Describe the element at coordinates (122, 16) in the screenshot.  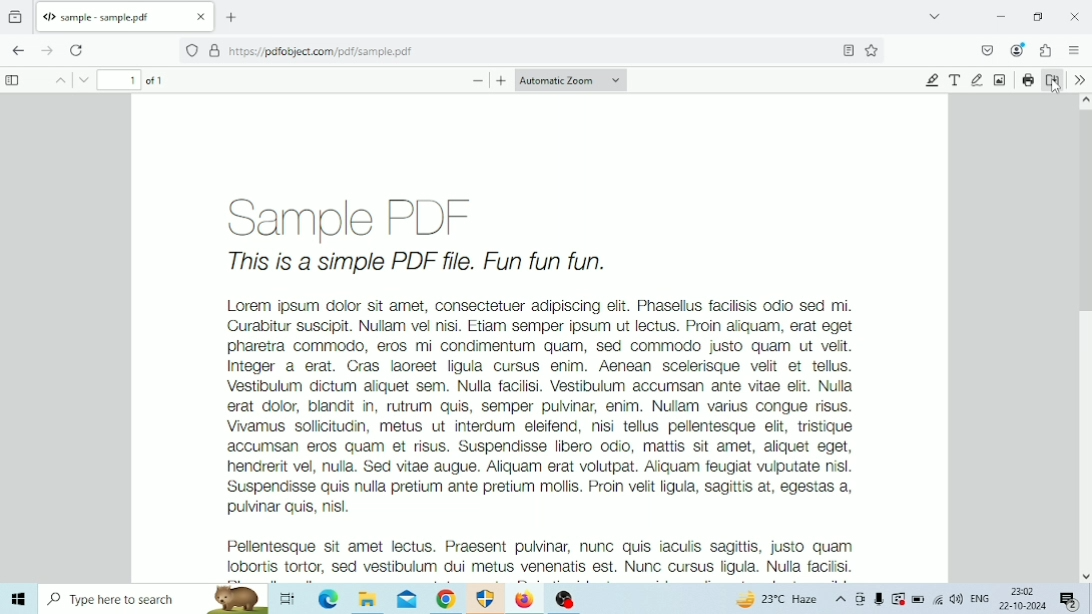
I see `Tab` at that location.